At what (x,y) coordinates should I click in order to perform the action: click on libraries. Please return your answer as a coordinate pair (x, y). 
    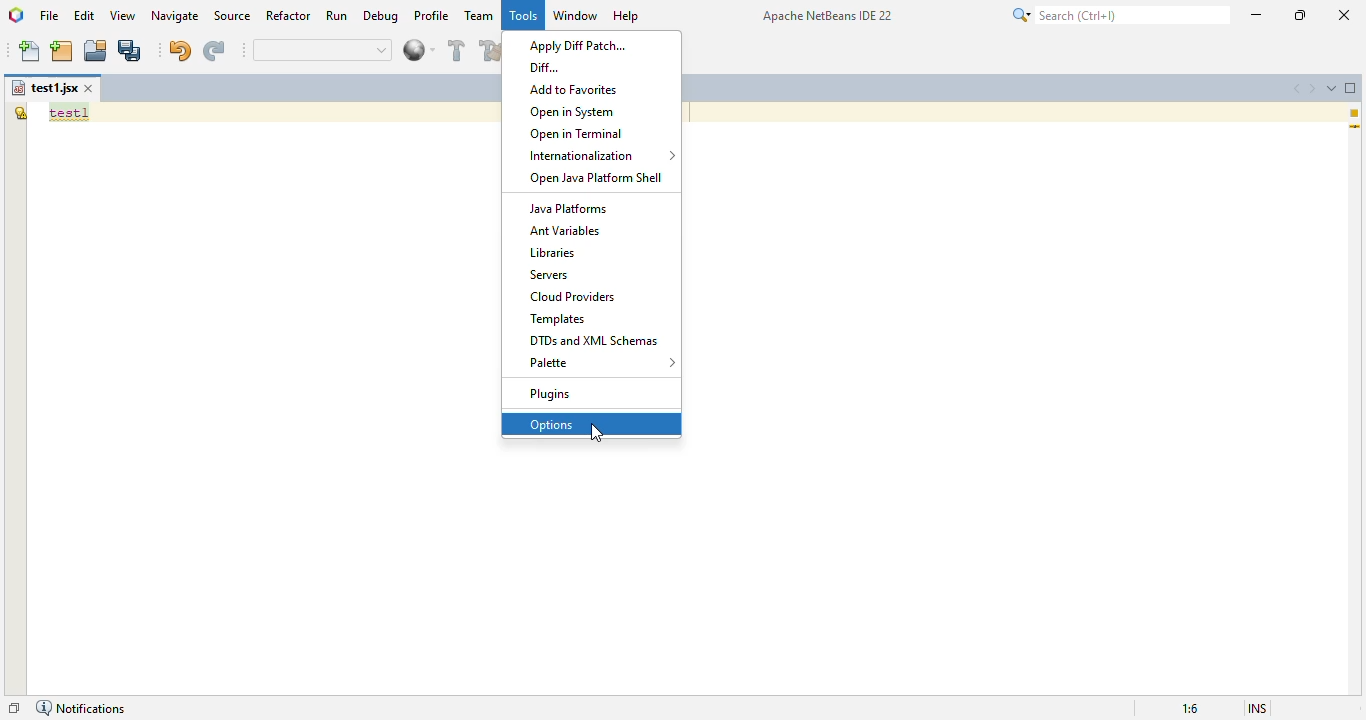
    Looking at the image, I should click on (554, 252).